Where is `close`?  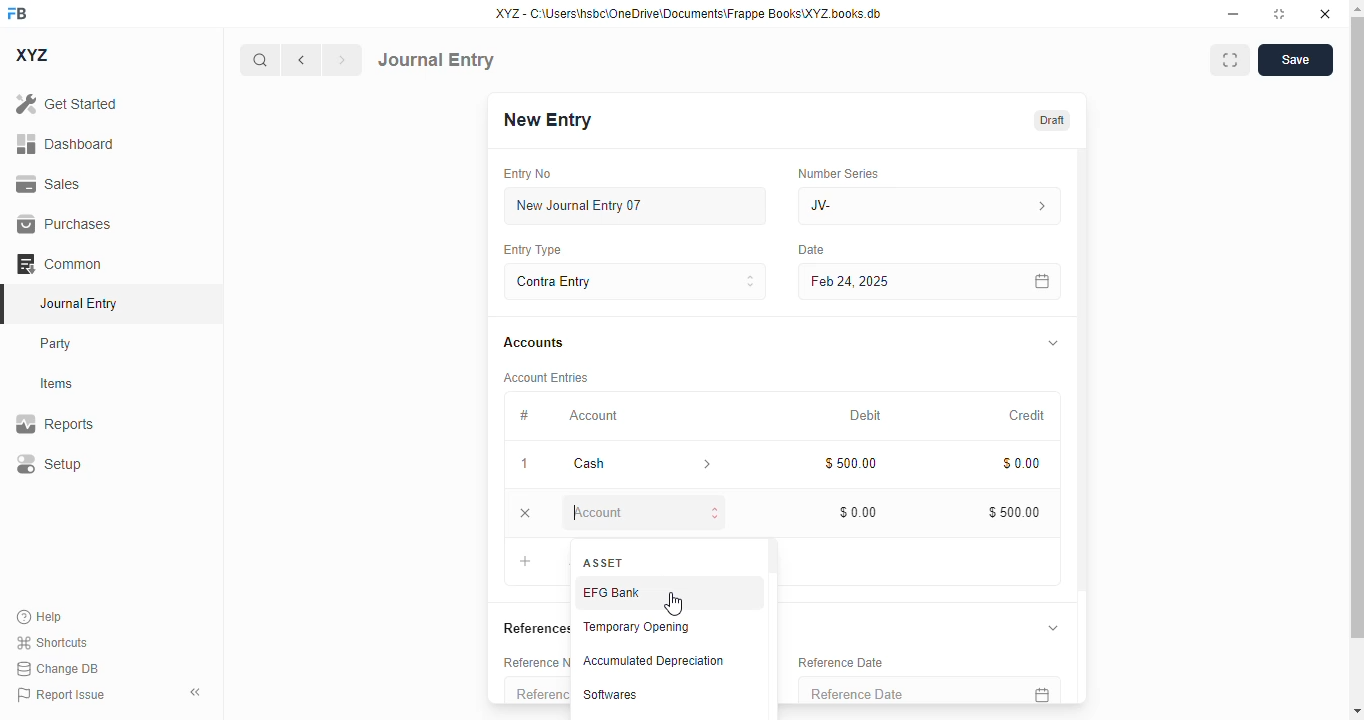
close is located at coordinates (1323, 14).